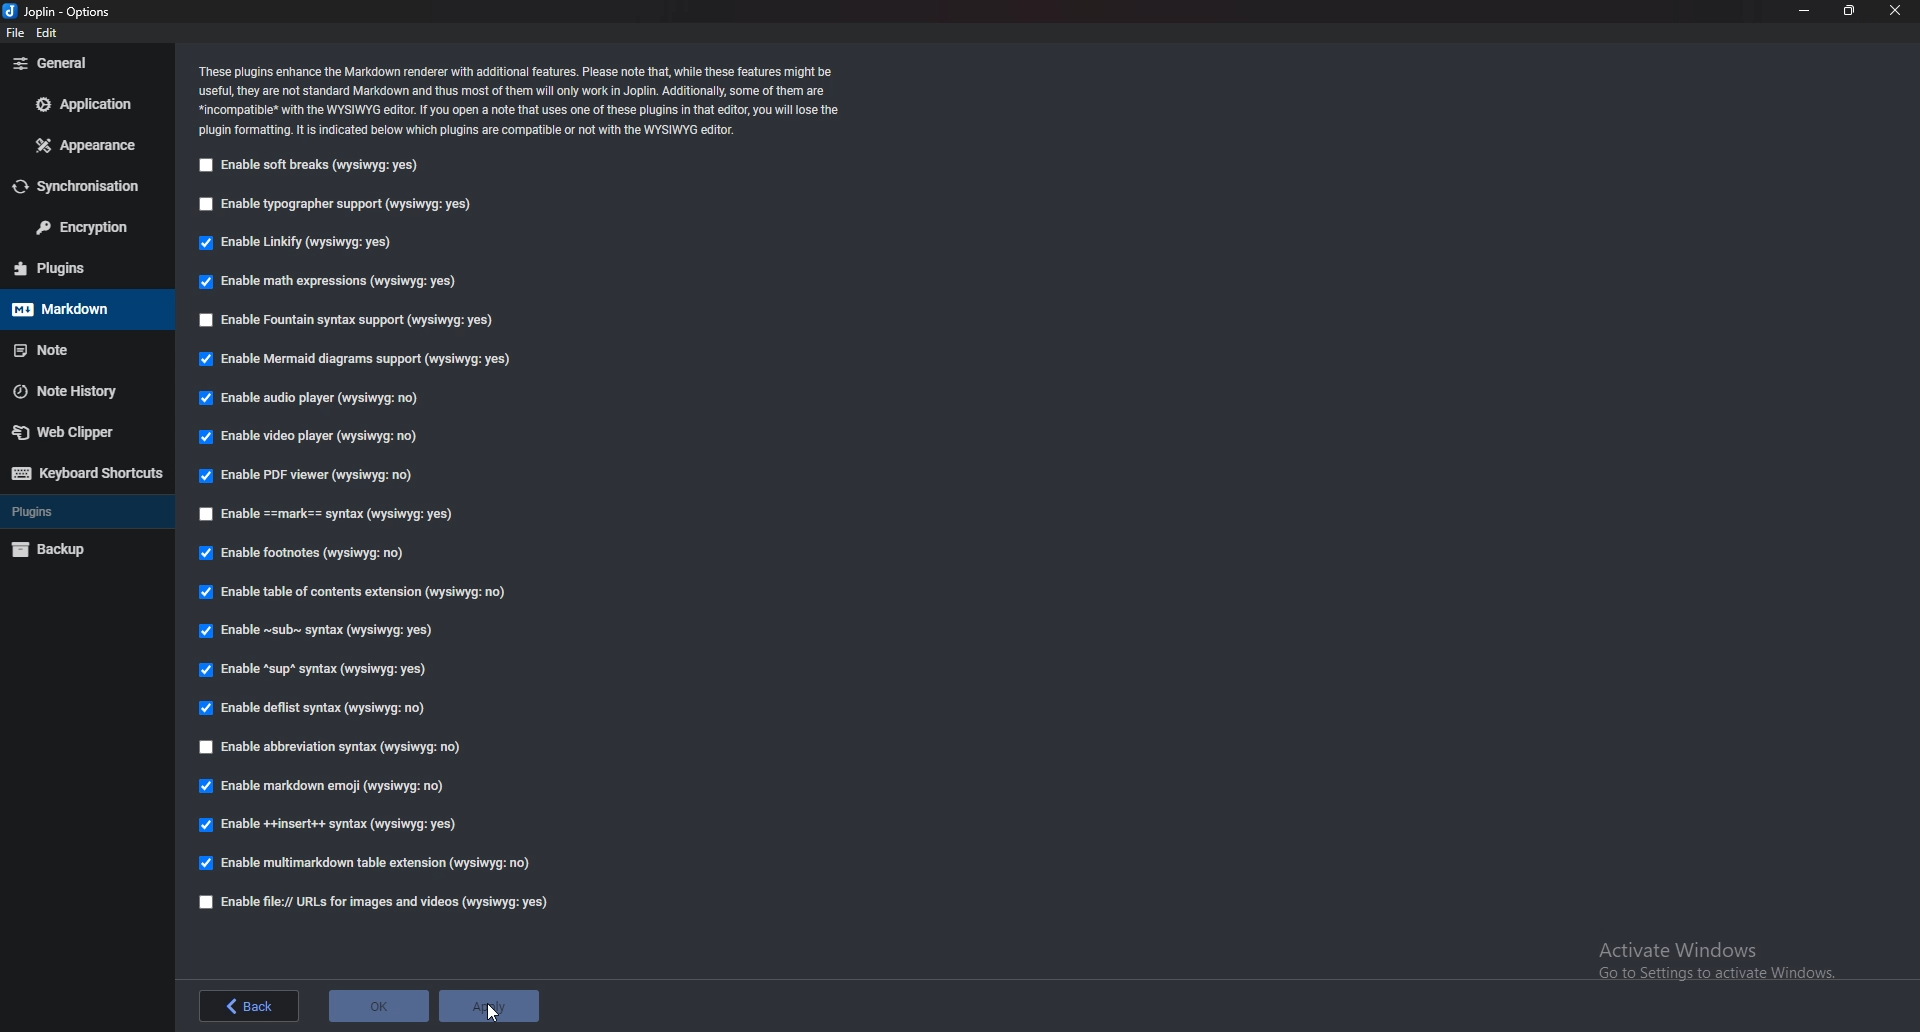  Describe the element at coordinates (86, 105) in the screenshot. I see `Application` at that location.